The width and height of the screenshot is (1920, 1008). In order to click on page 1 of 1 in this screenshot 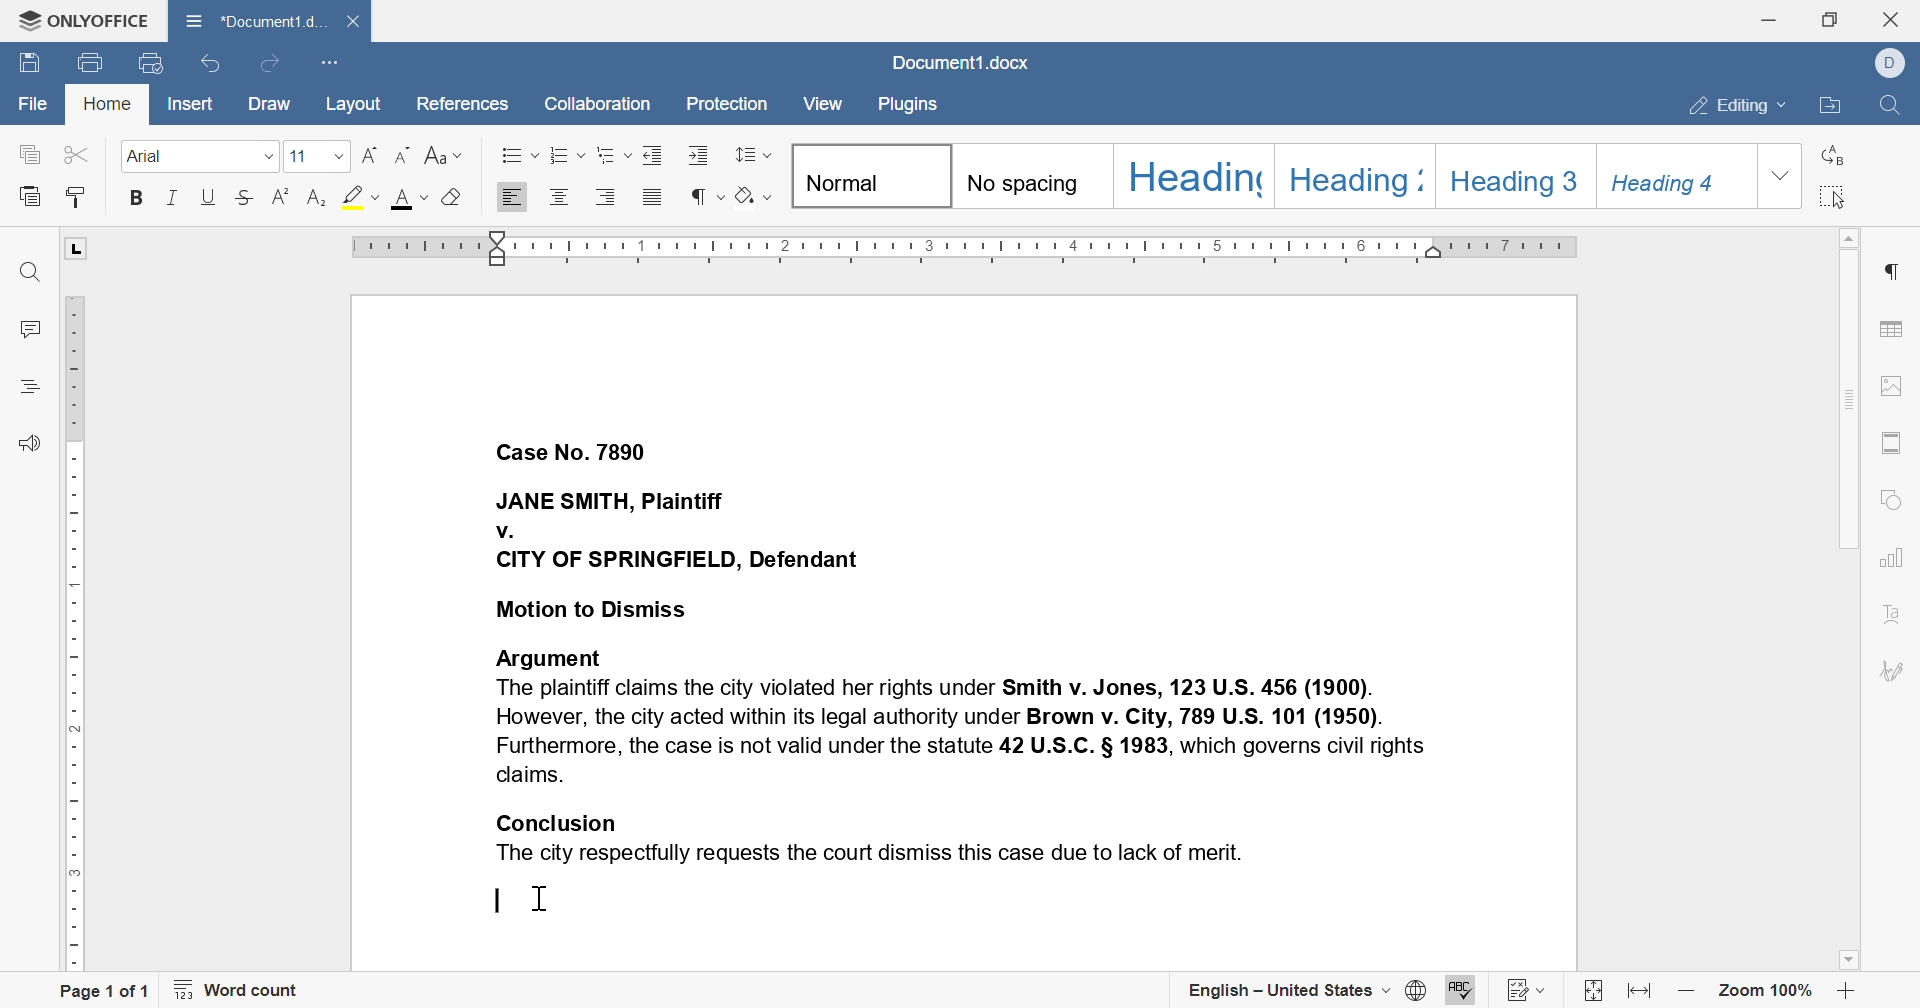, I will do `click(112, 990)`.